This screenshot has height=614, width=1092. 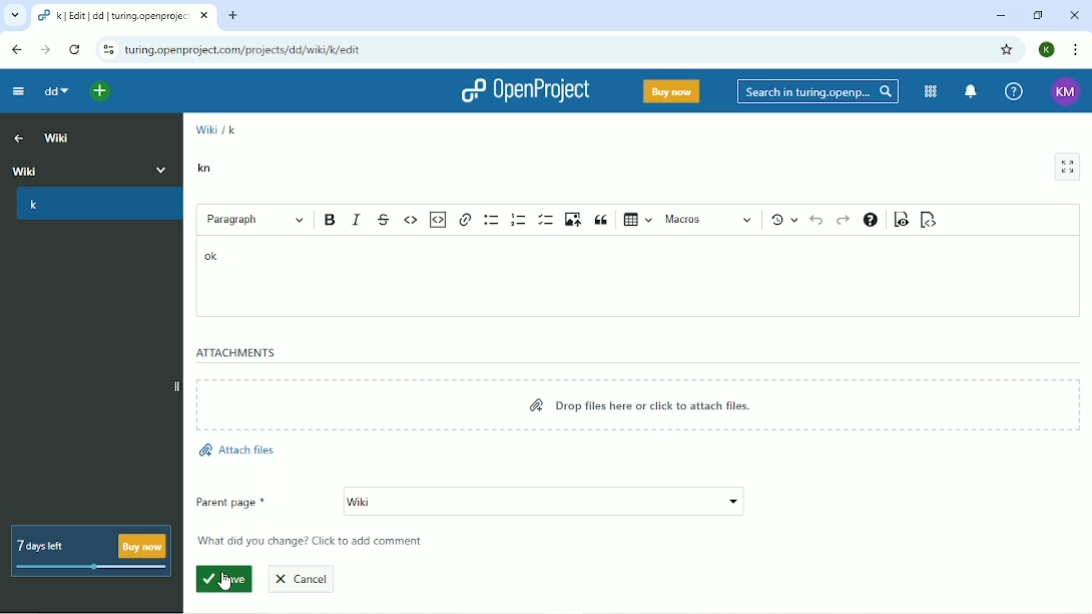 What do you see at coordinates (1006, 49) in the screenshot?
I see `Bookmark this tab` at bounding box center [1006, 49].